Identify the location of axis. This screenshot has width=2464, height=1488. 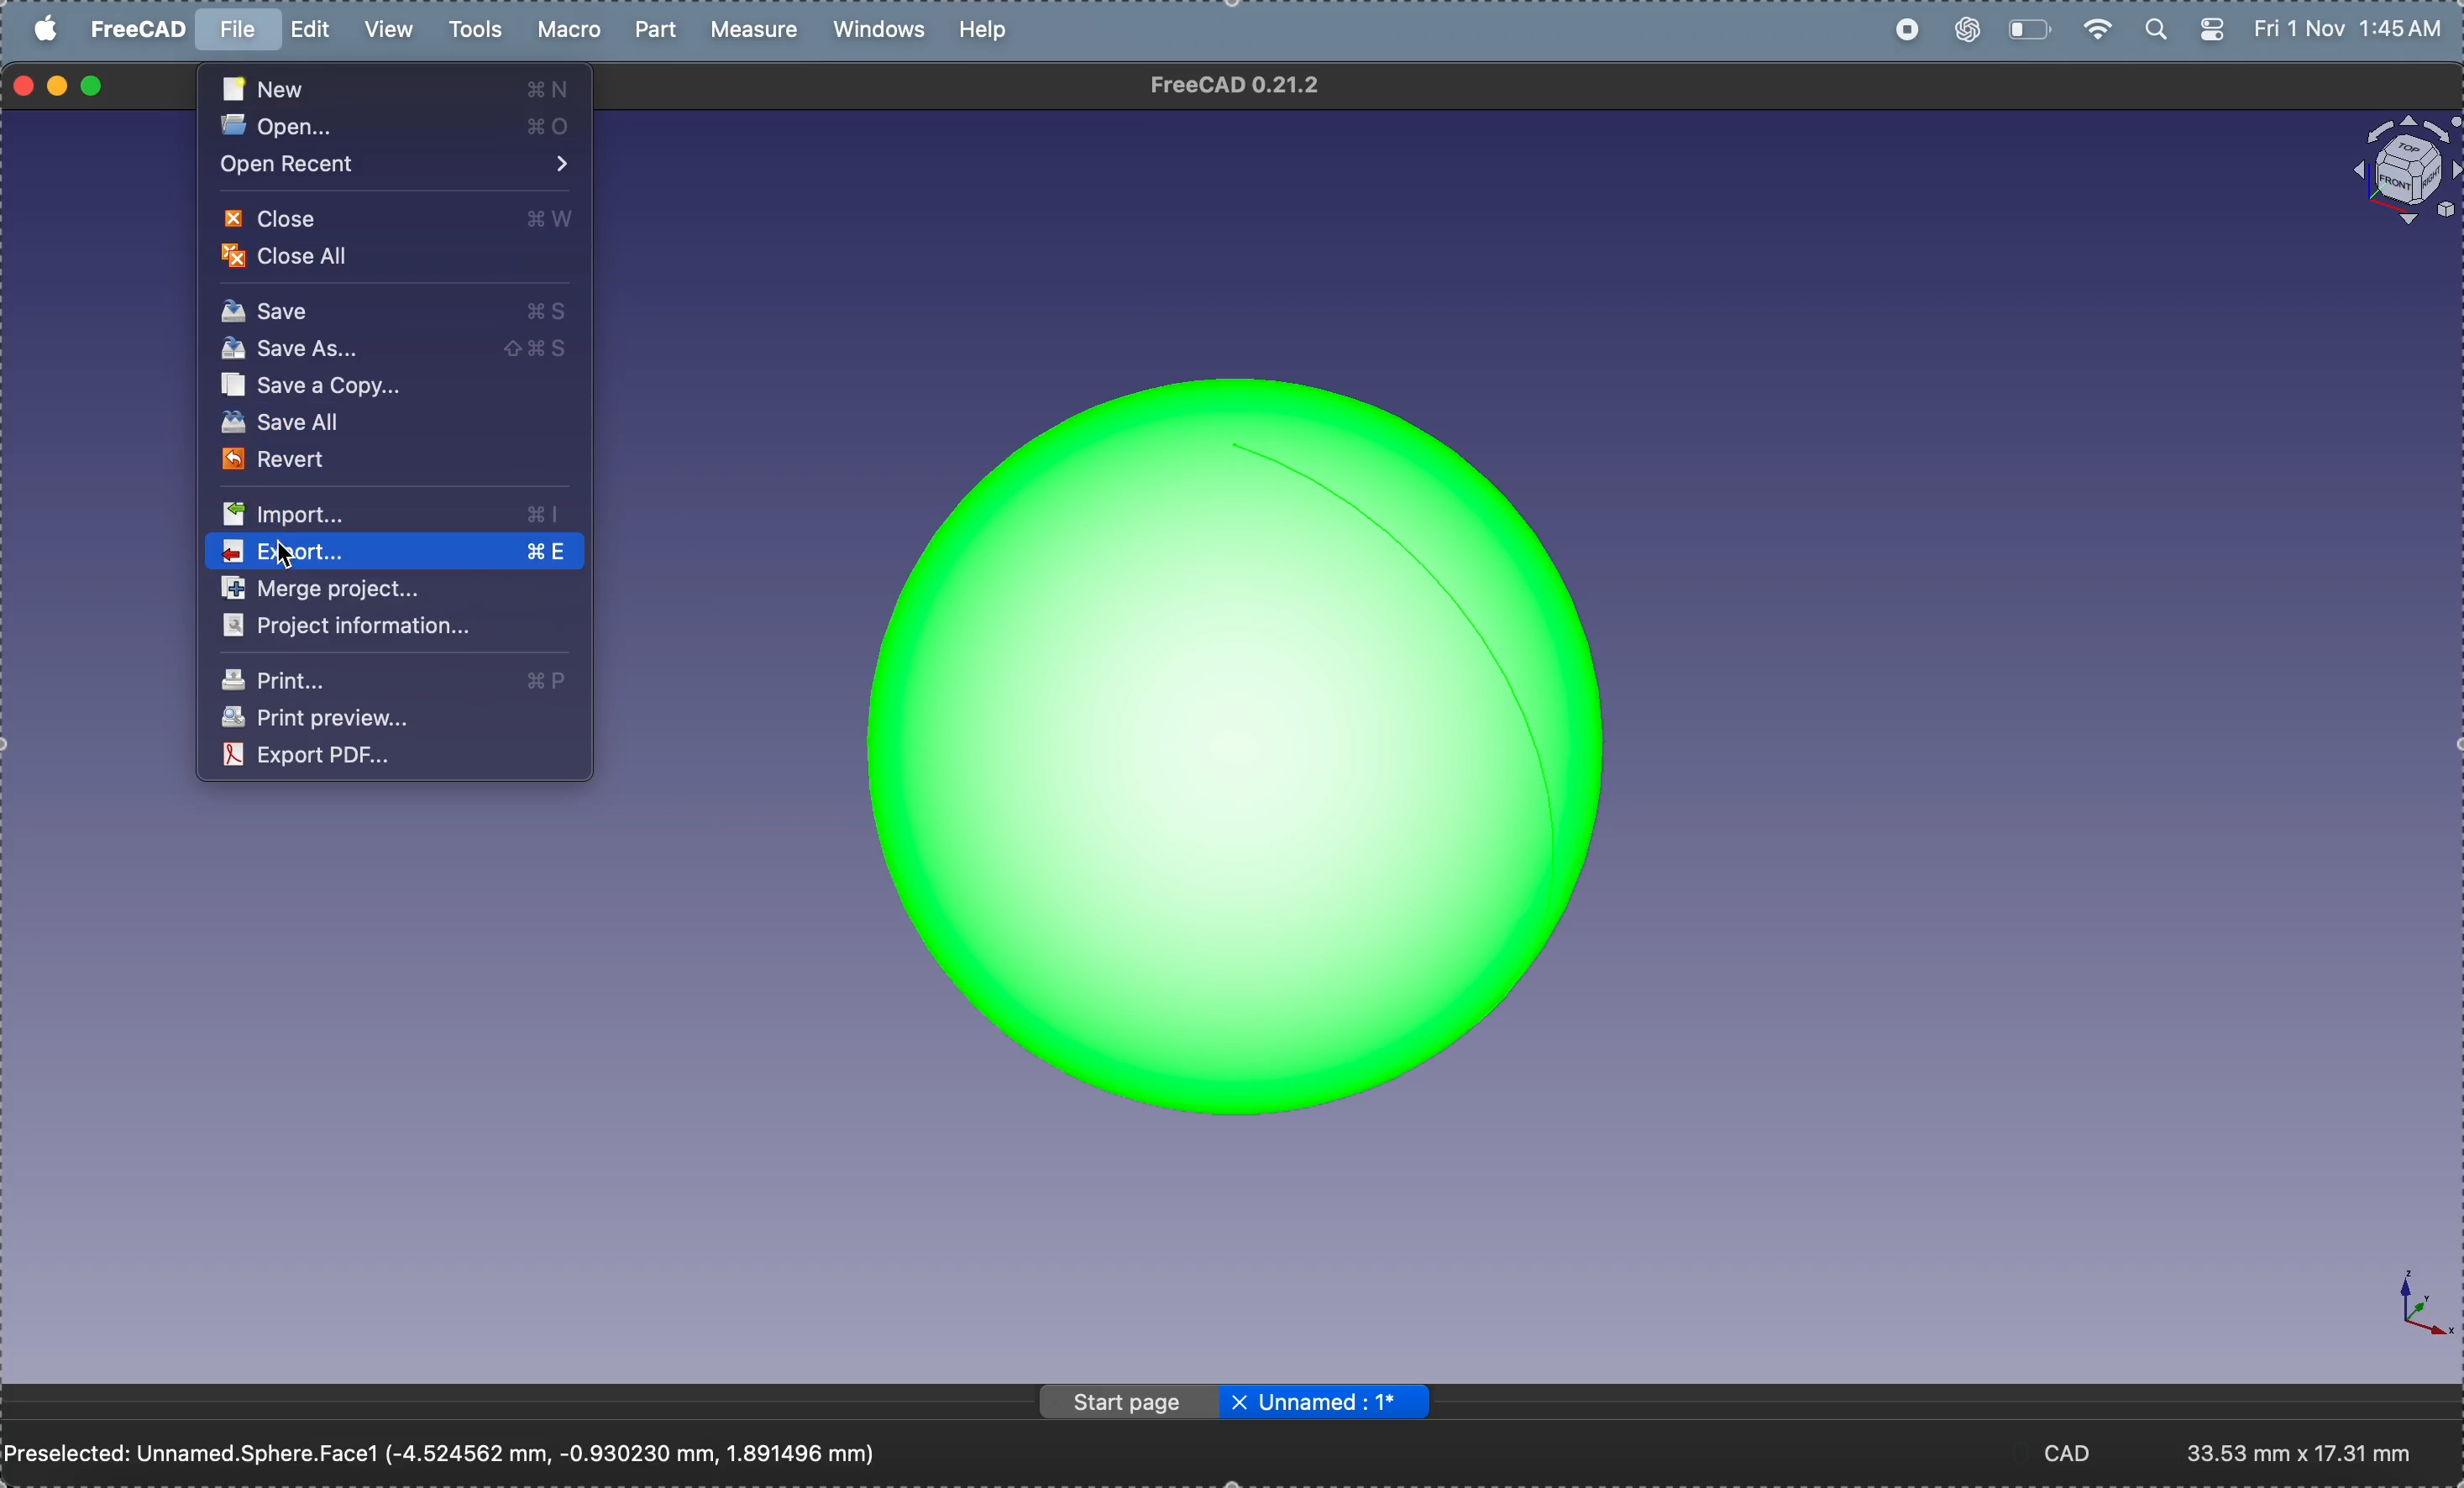
(2406, 1309).